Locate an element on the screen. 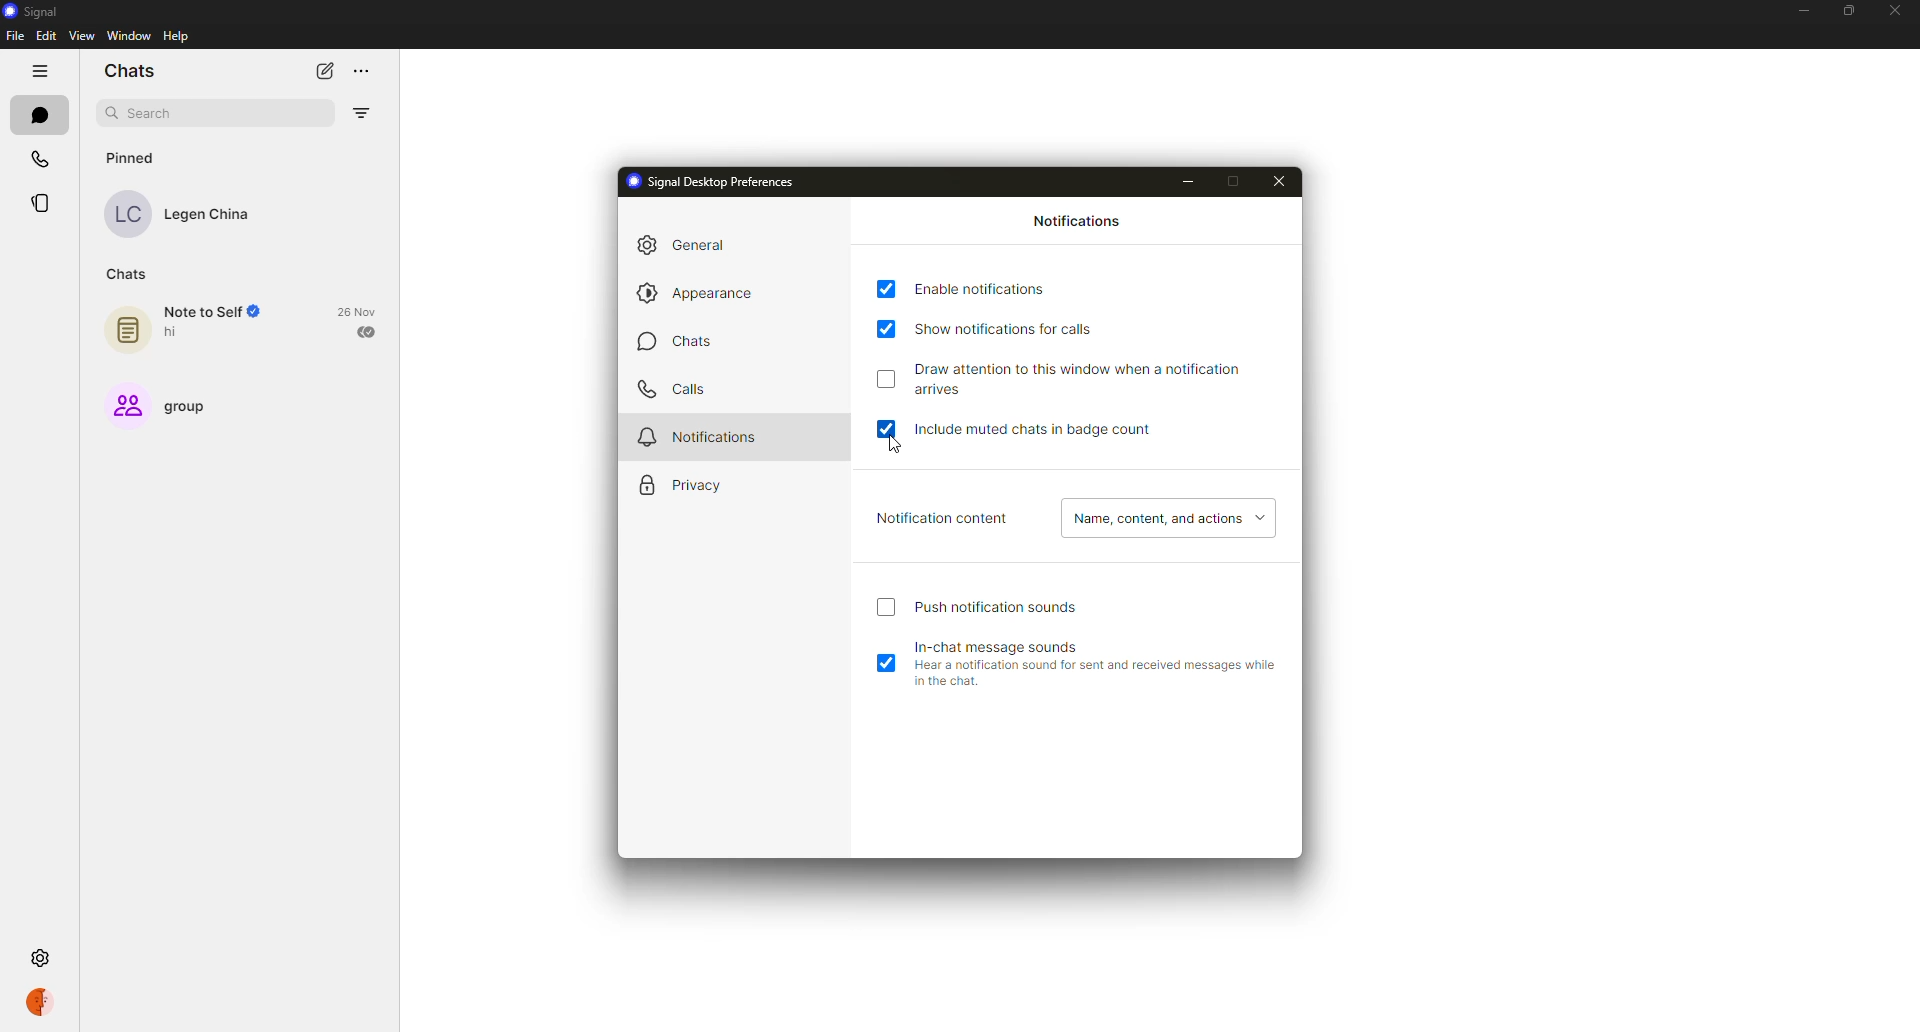 This screenshot has height=1032, width=1920. Legen China is located at coordinates (209, 215).